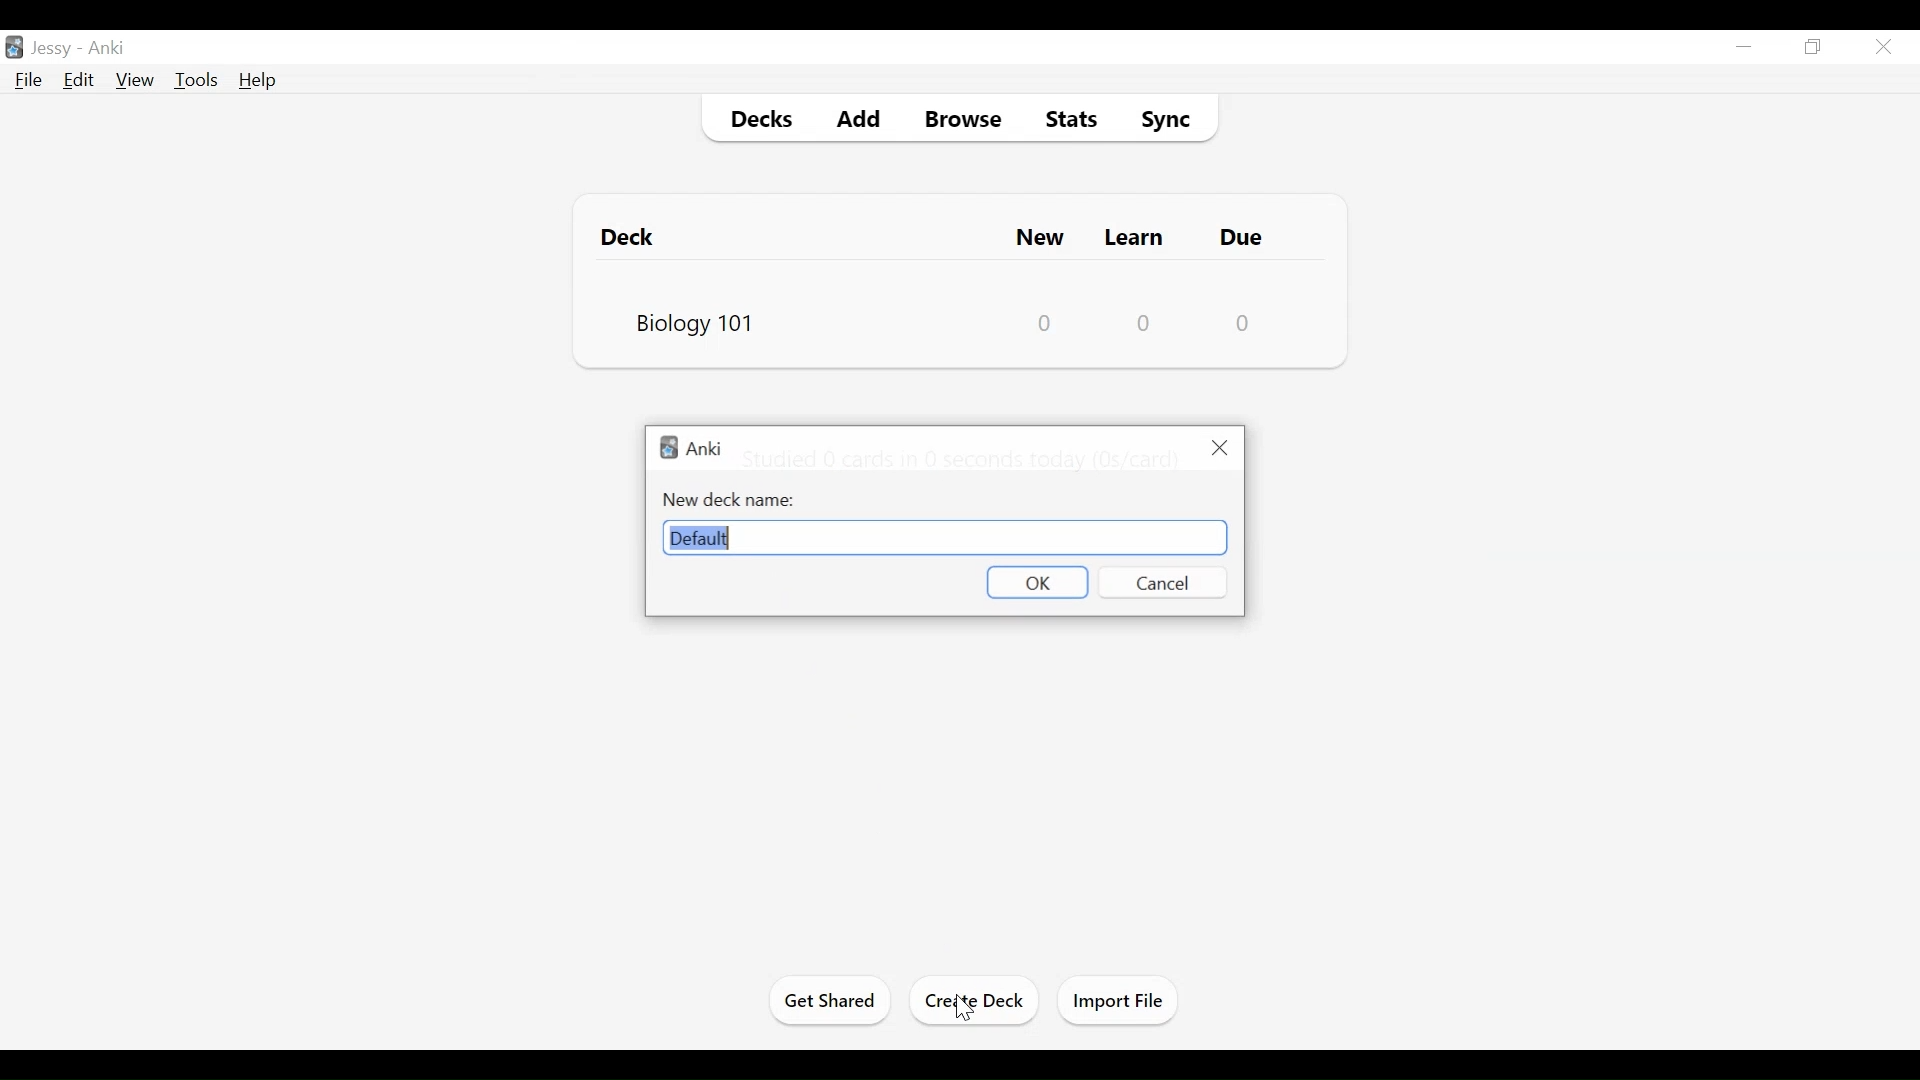 The height and width of the screenshot is (1080, 1920). Describe the element at coordinates (959, 116) in the screenshot. I see `Browse` at that location.